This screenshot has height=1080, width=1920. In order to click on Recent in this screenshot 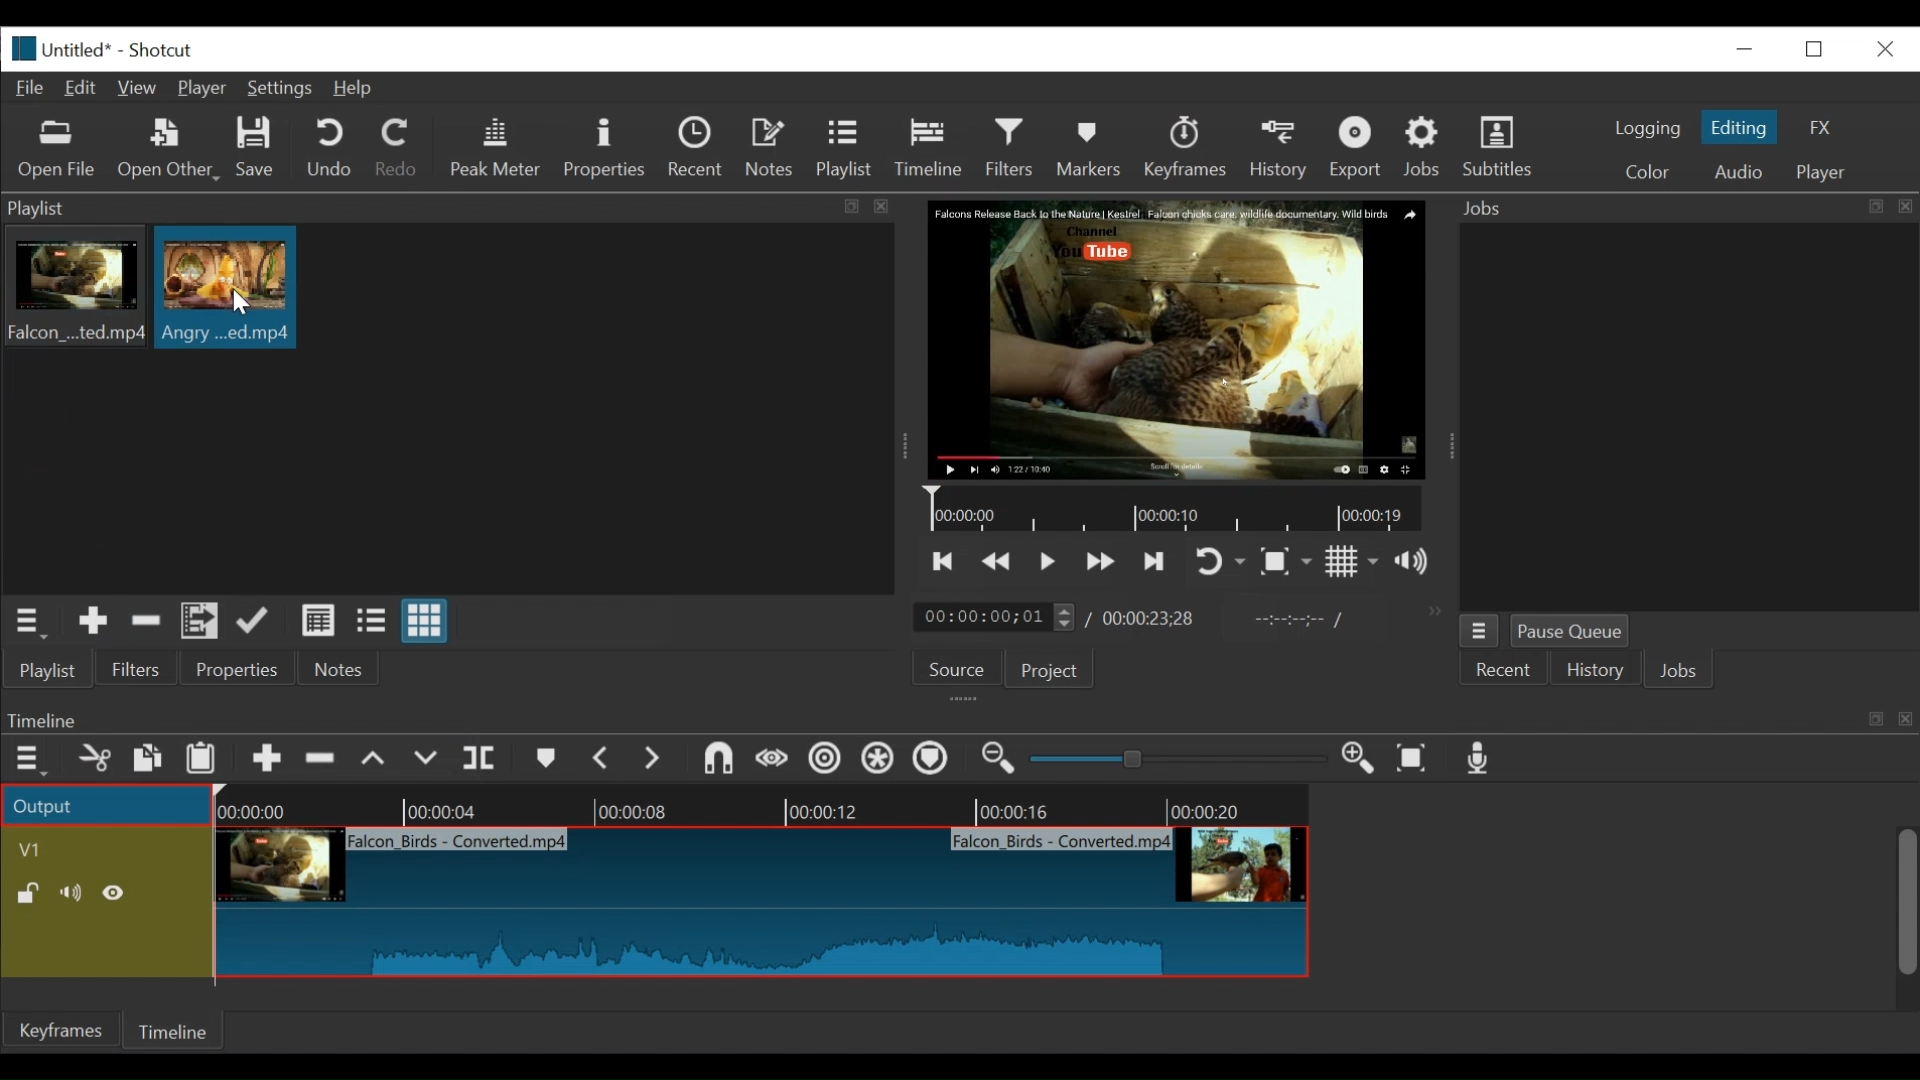, I will do `click(1505, 671)`.